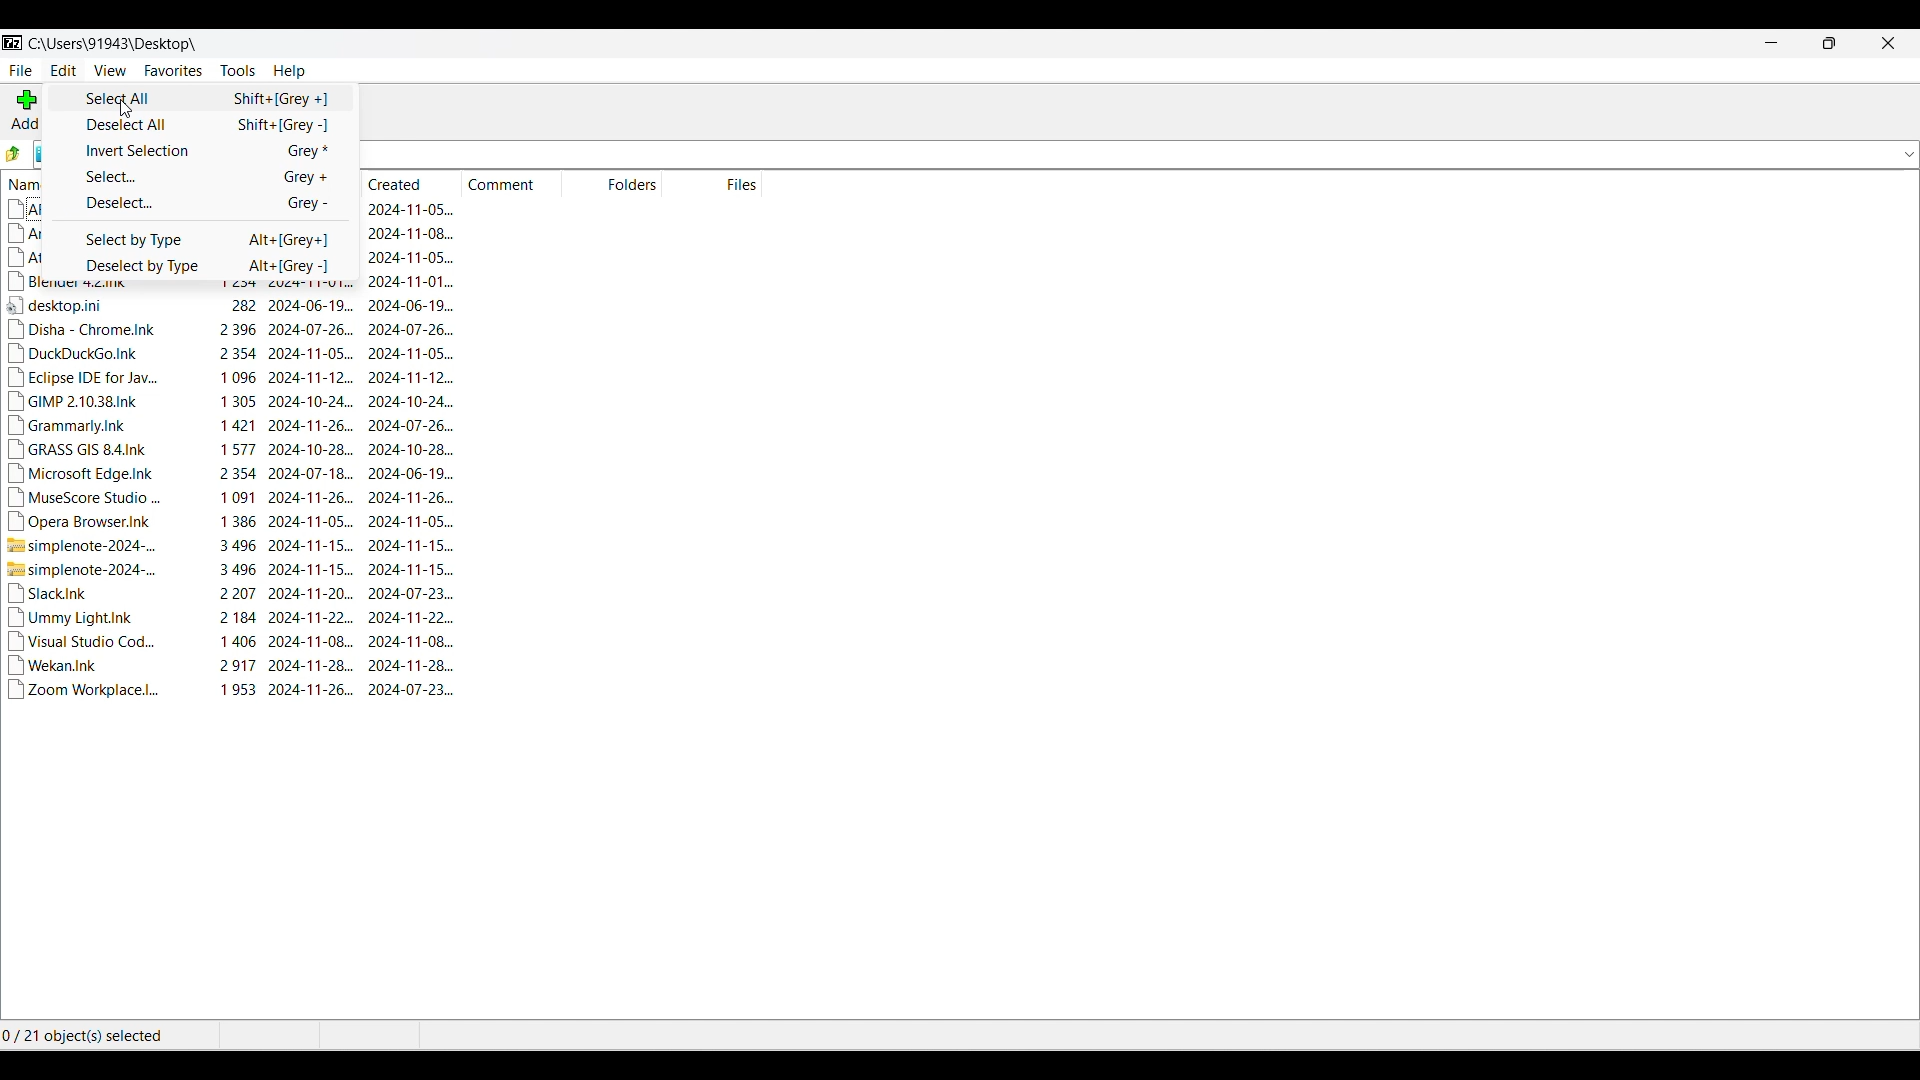  What do you see at coordinates (200, 203) in the screenshot?
I see `Deselect` at bounding box center [200, 203].